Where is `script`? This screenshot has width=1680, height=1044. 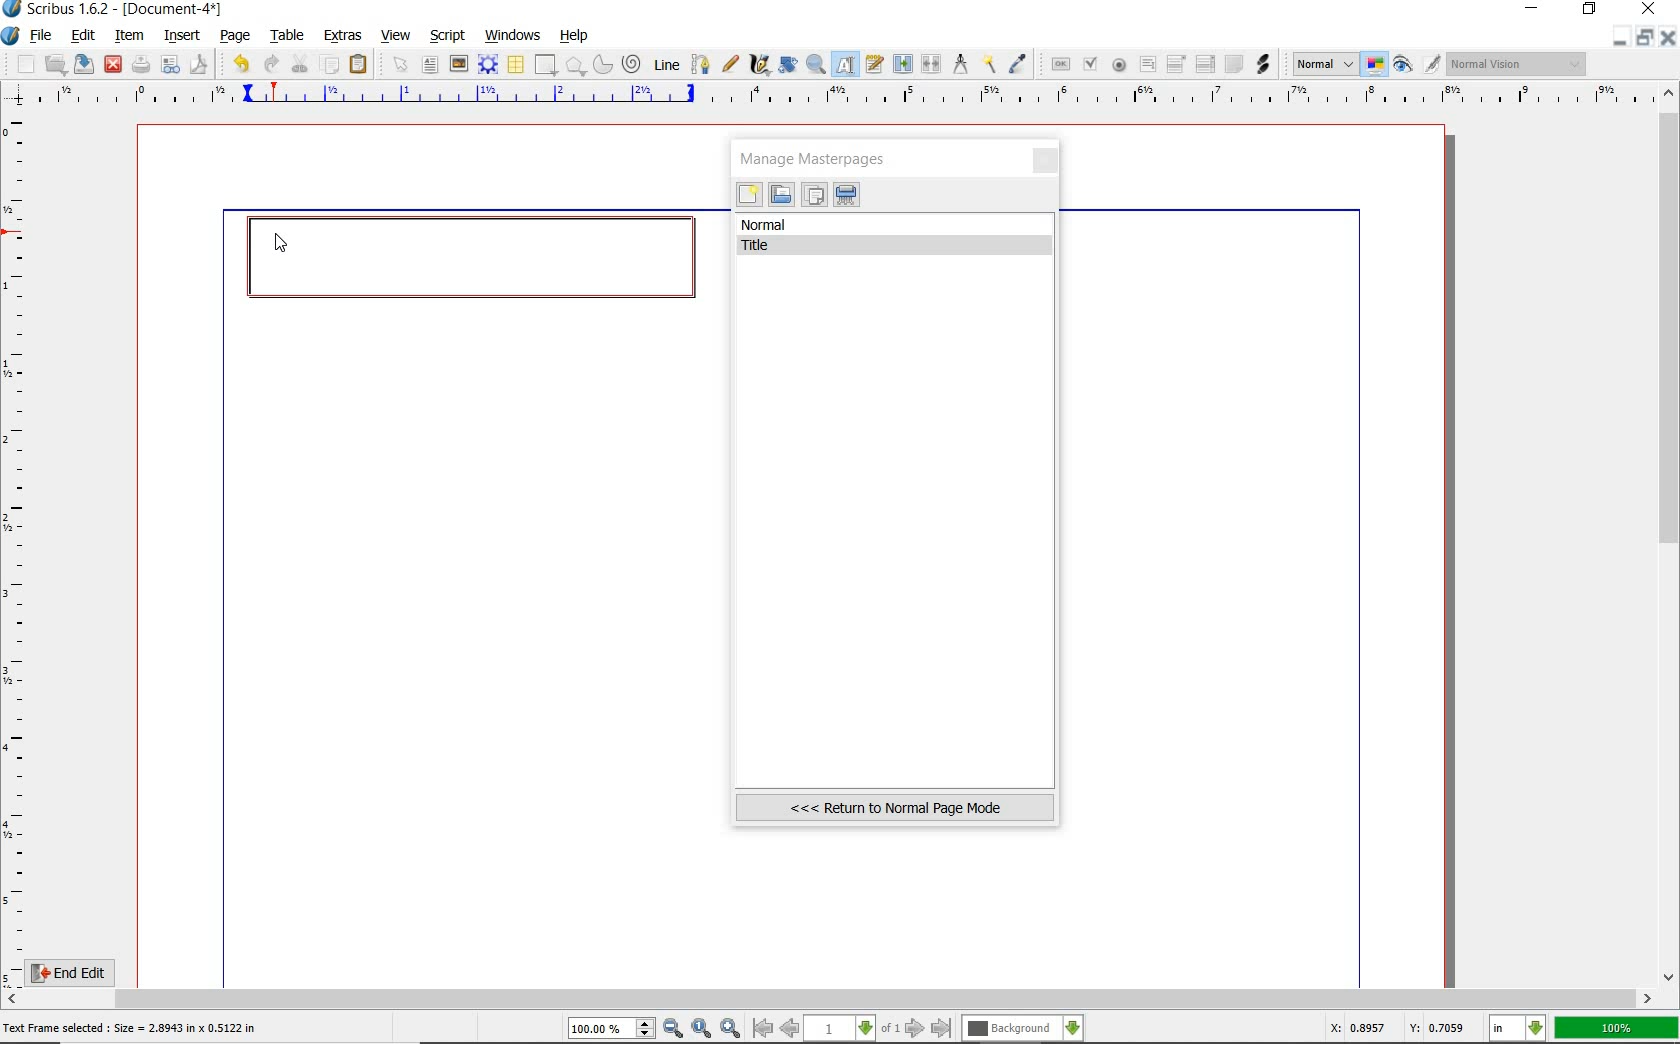 script is located at coordinates (449, 34).